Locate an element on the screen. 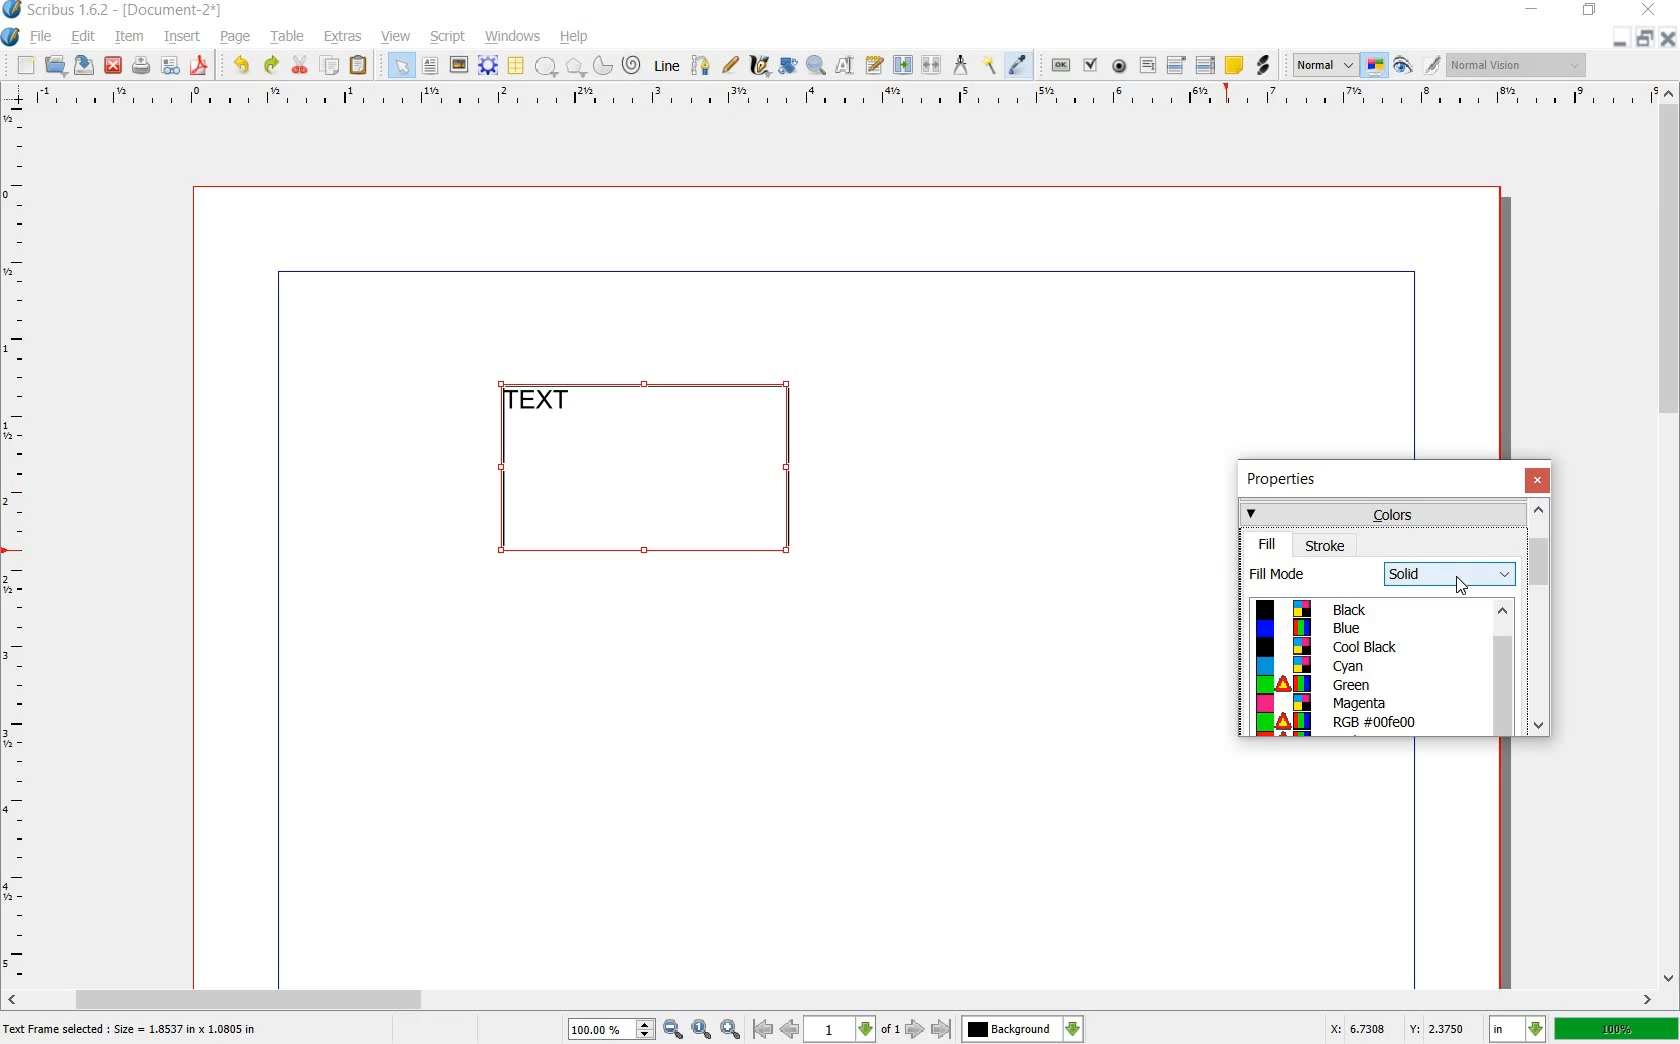  open is located at coordinates (58, 66).